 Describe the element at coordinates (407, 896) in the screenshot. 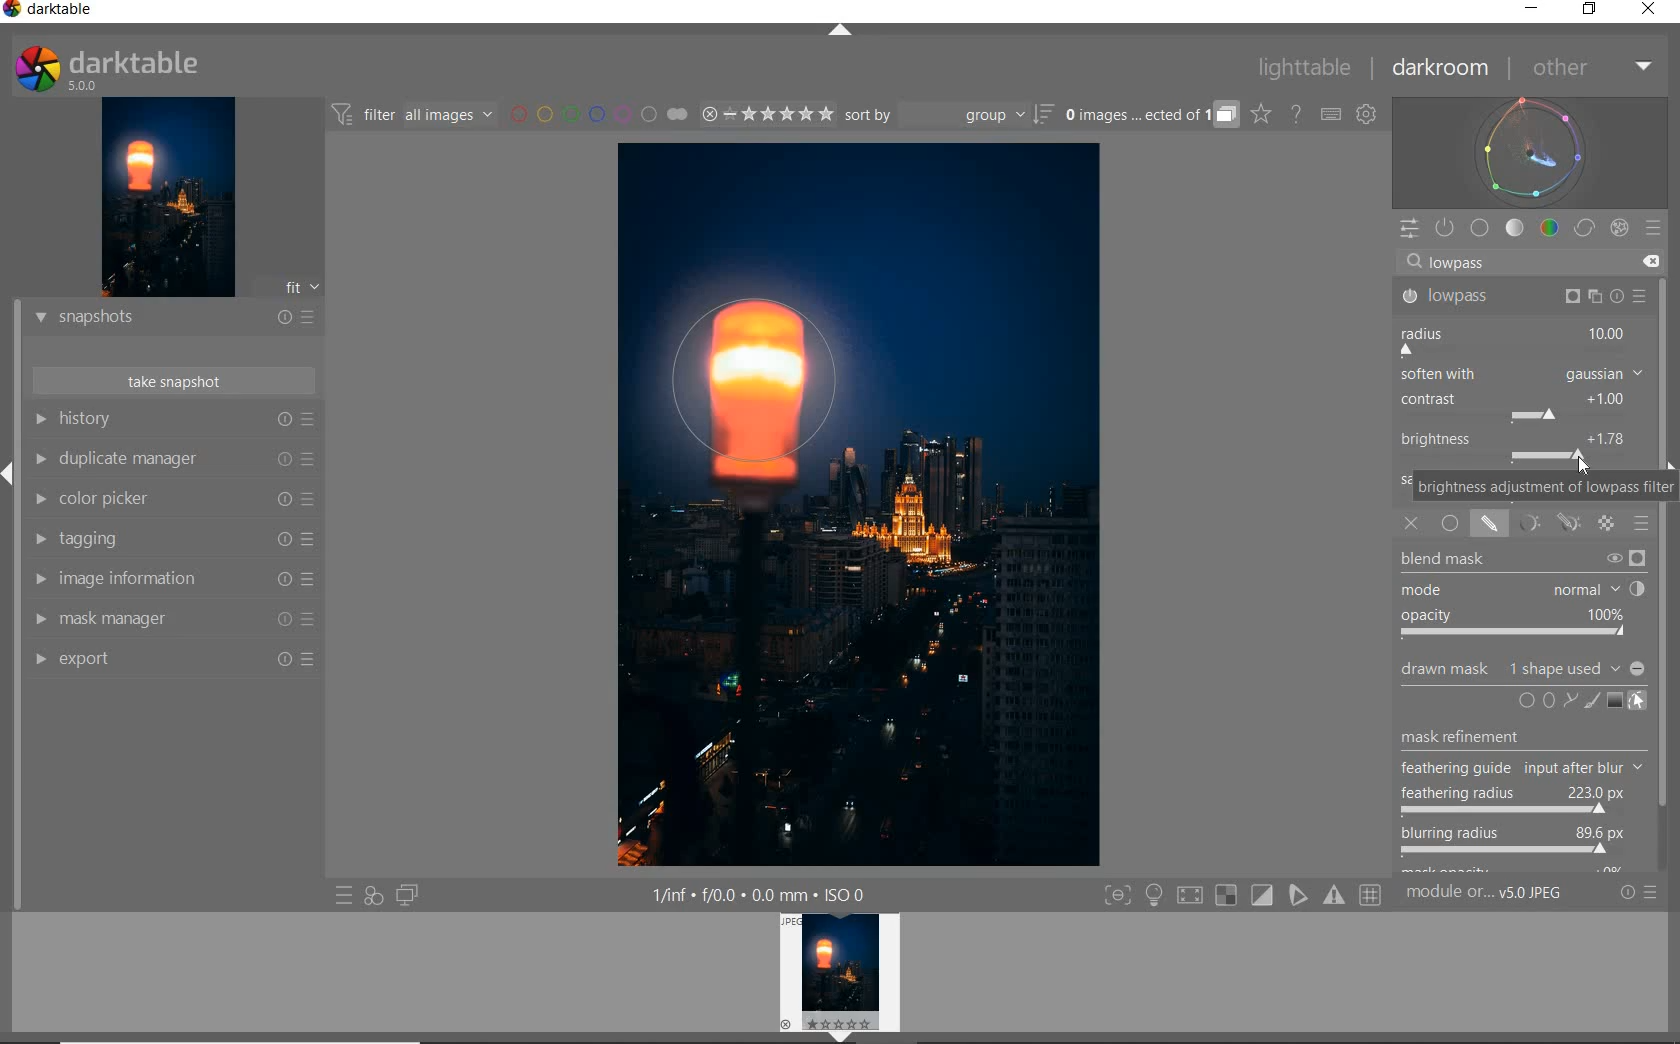

I see `DISPLAY A SECOND DARKROOM IMAGE WINDOW` at that location.